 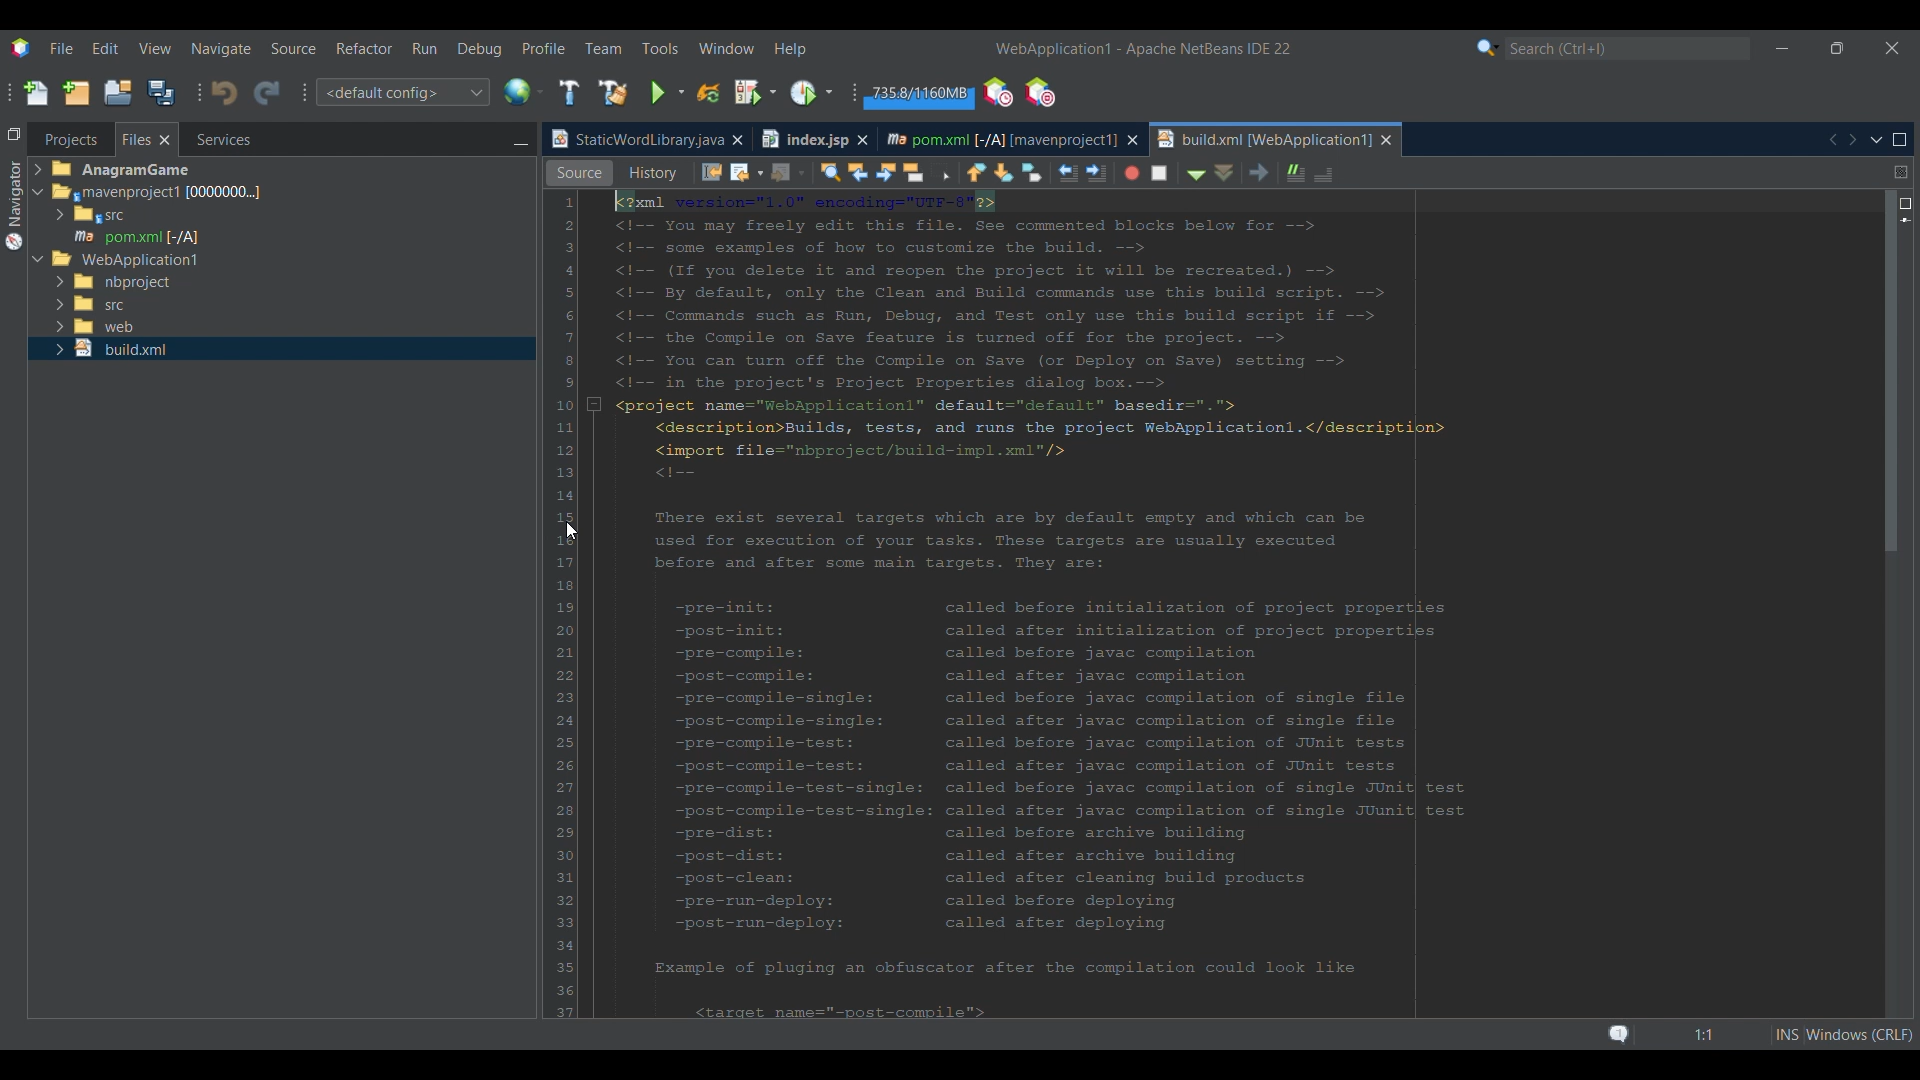 What do you see at coordinates (1310, 174) in the screenshot?
I see `Start macro recording` at bounding box center [1310, 174].